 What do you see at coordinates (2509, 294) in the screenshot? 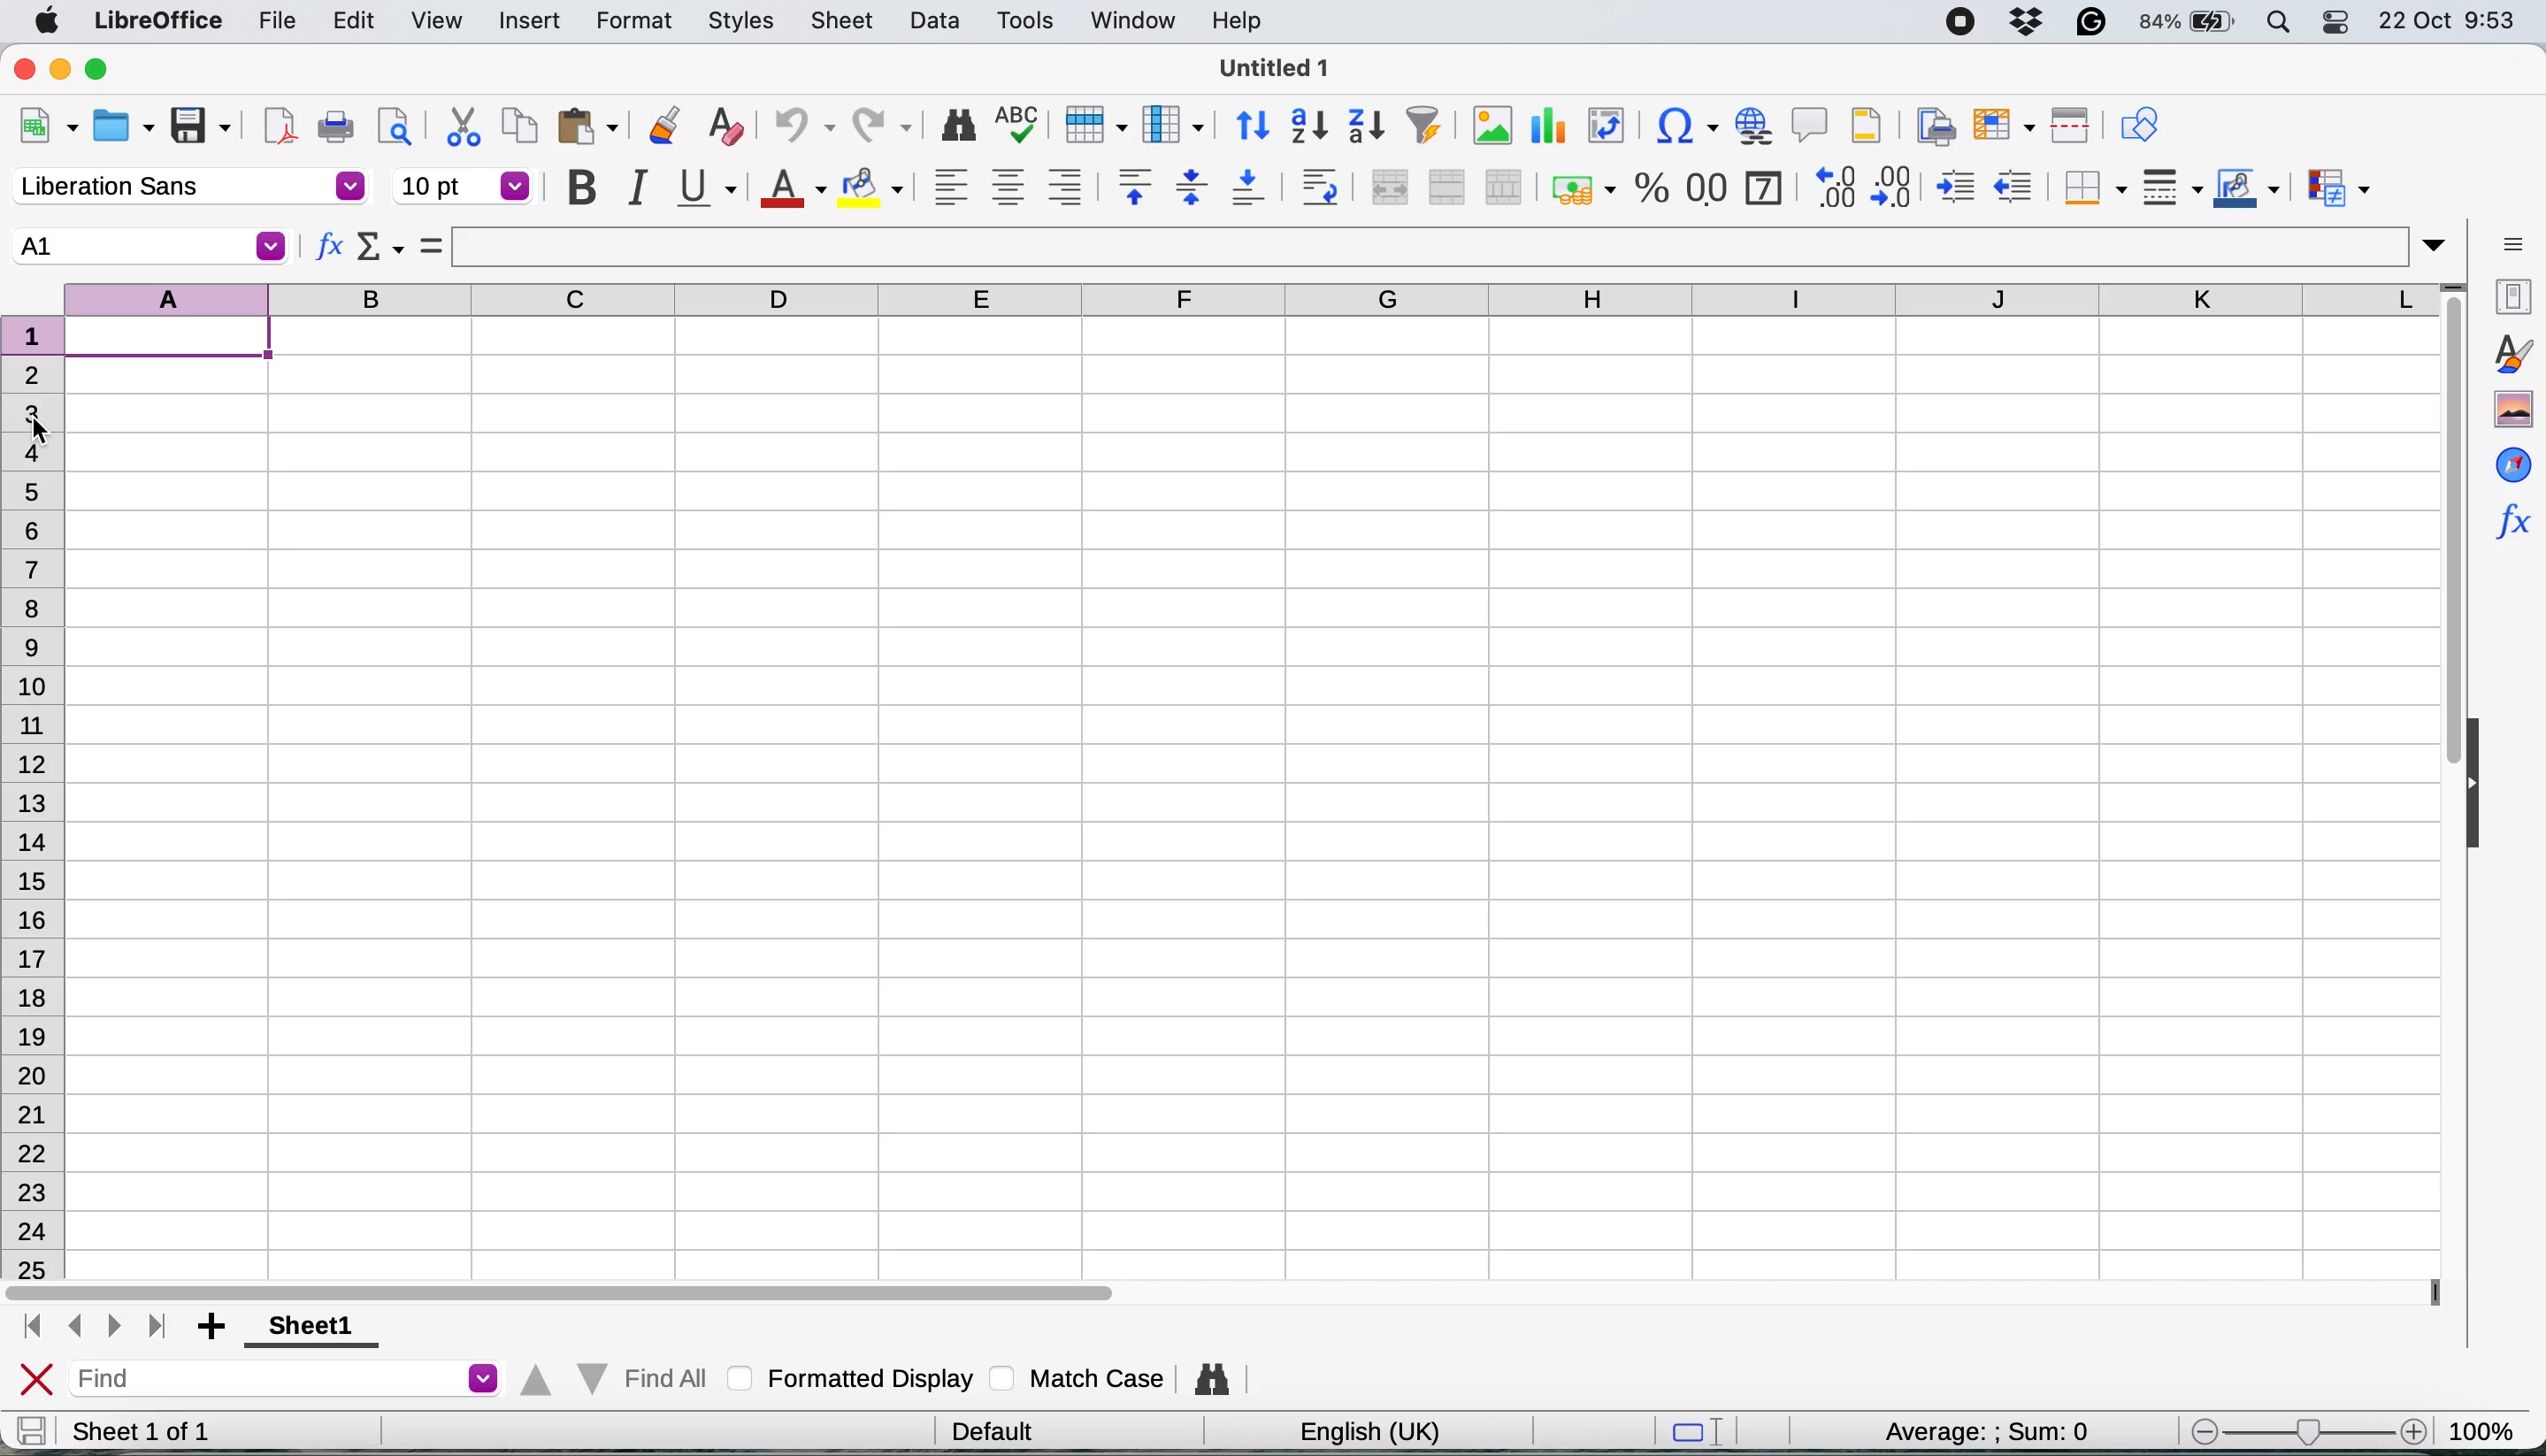
I see `properties` at bounding box center [2509, 294].